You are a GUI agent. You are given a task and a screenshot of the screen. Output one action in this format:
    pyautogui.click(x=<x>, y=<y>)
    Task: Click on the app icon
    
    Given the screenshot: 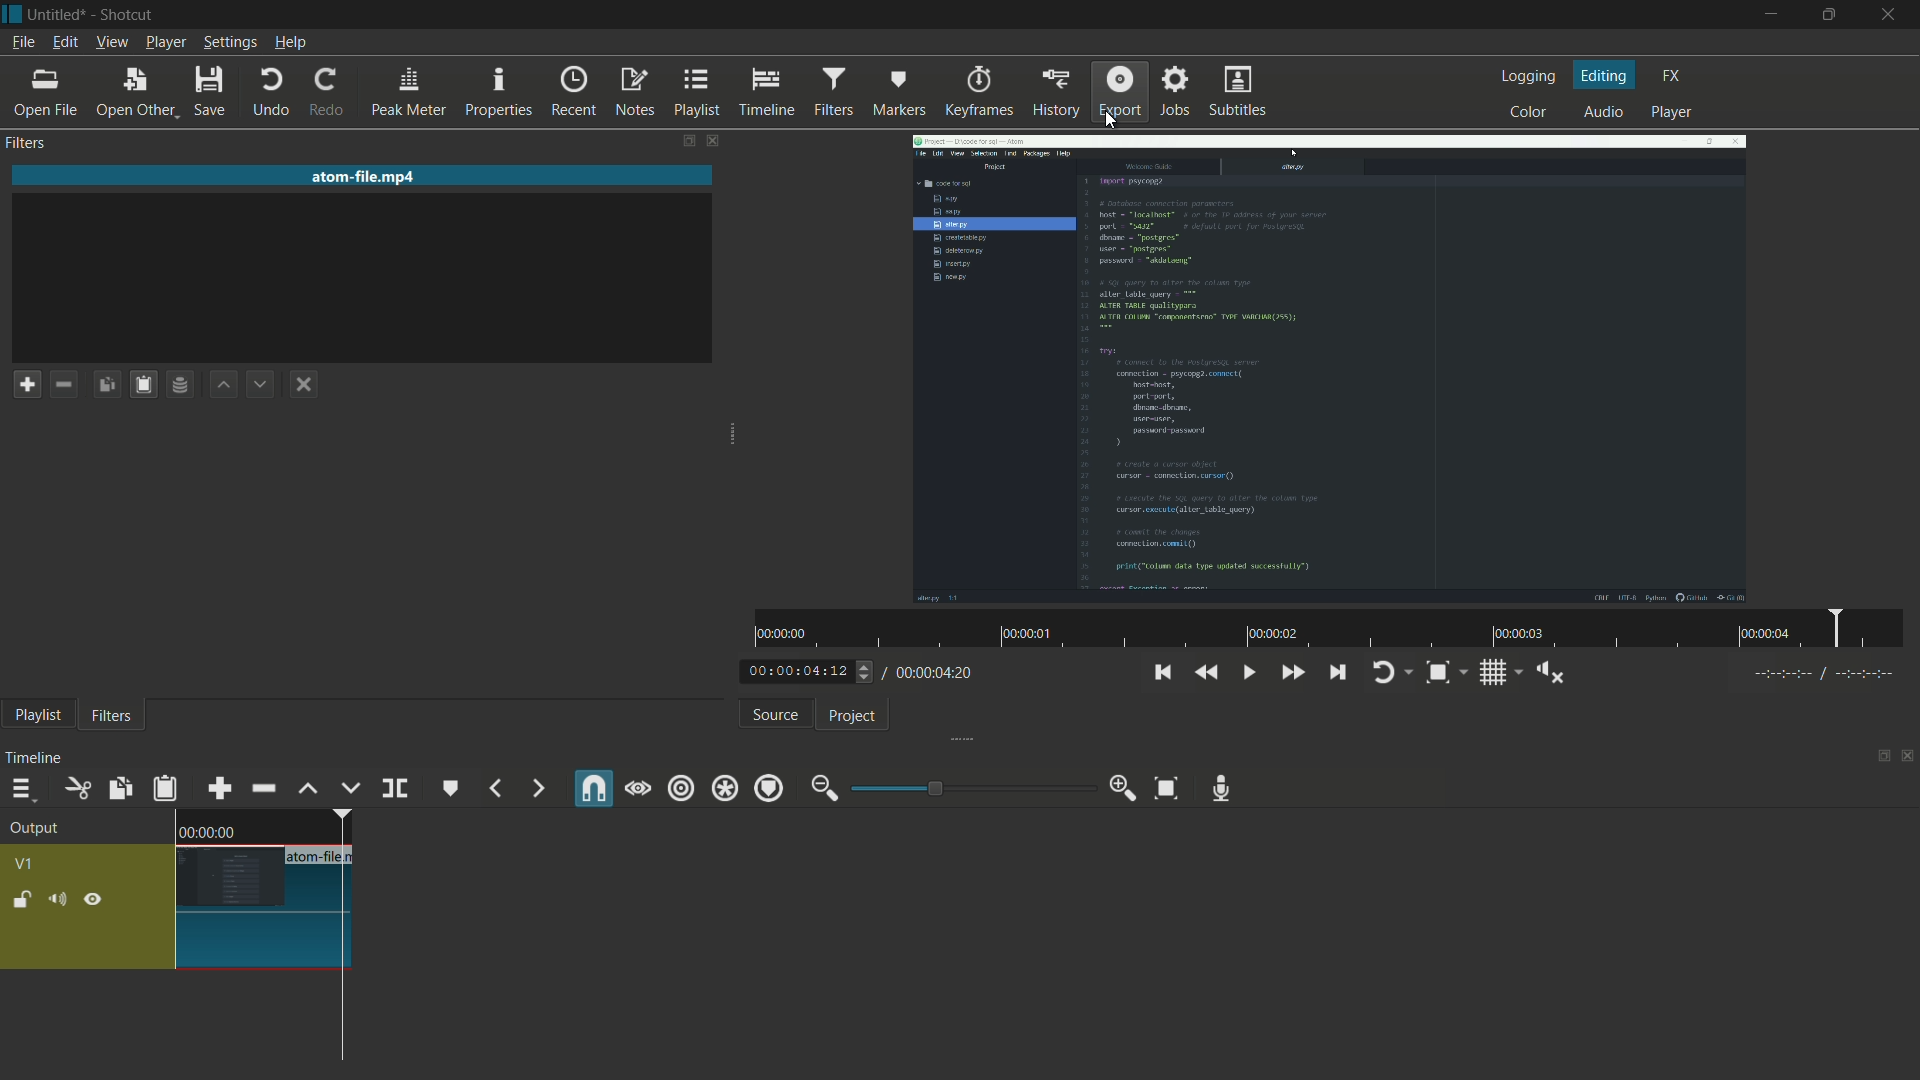 What is the action you would take?
    pyautogui.click(x=12, y=13)
    